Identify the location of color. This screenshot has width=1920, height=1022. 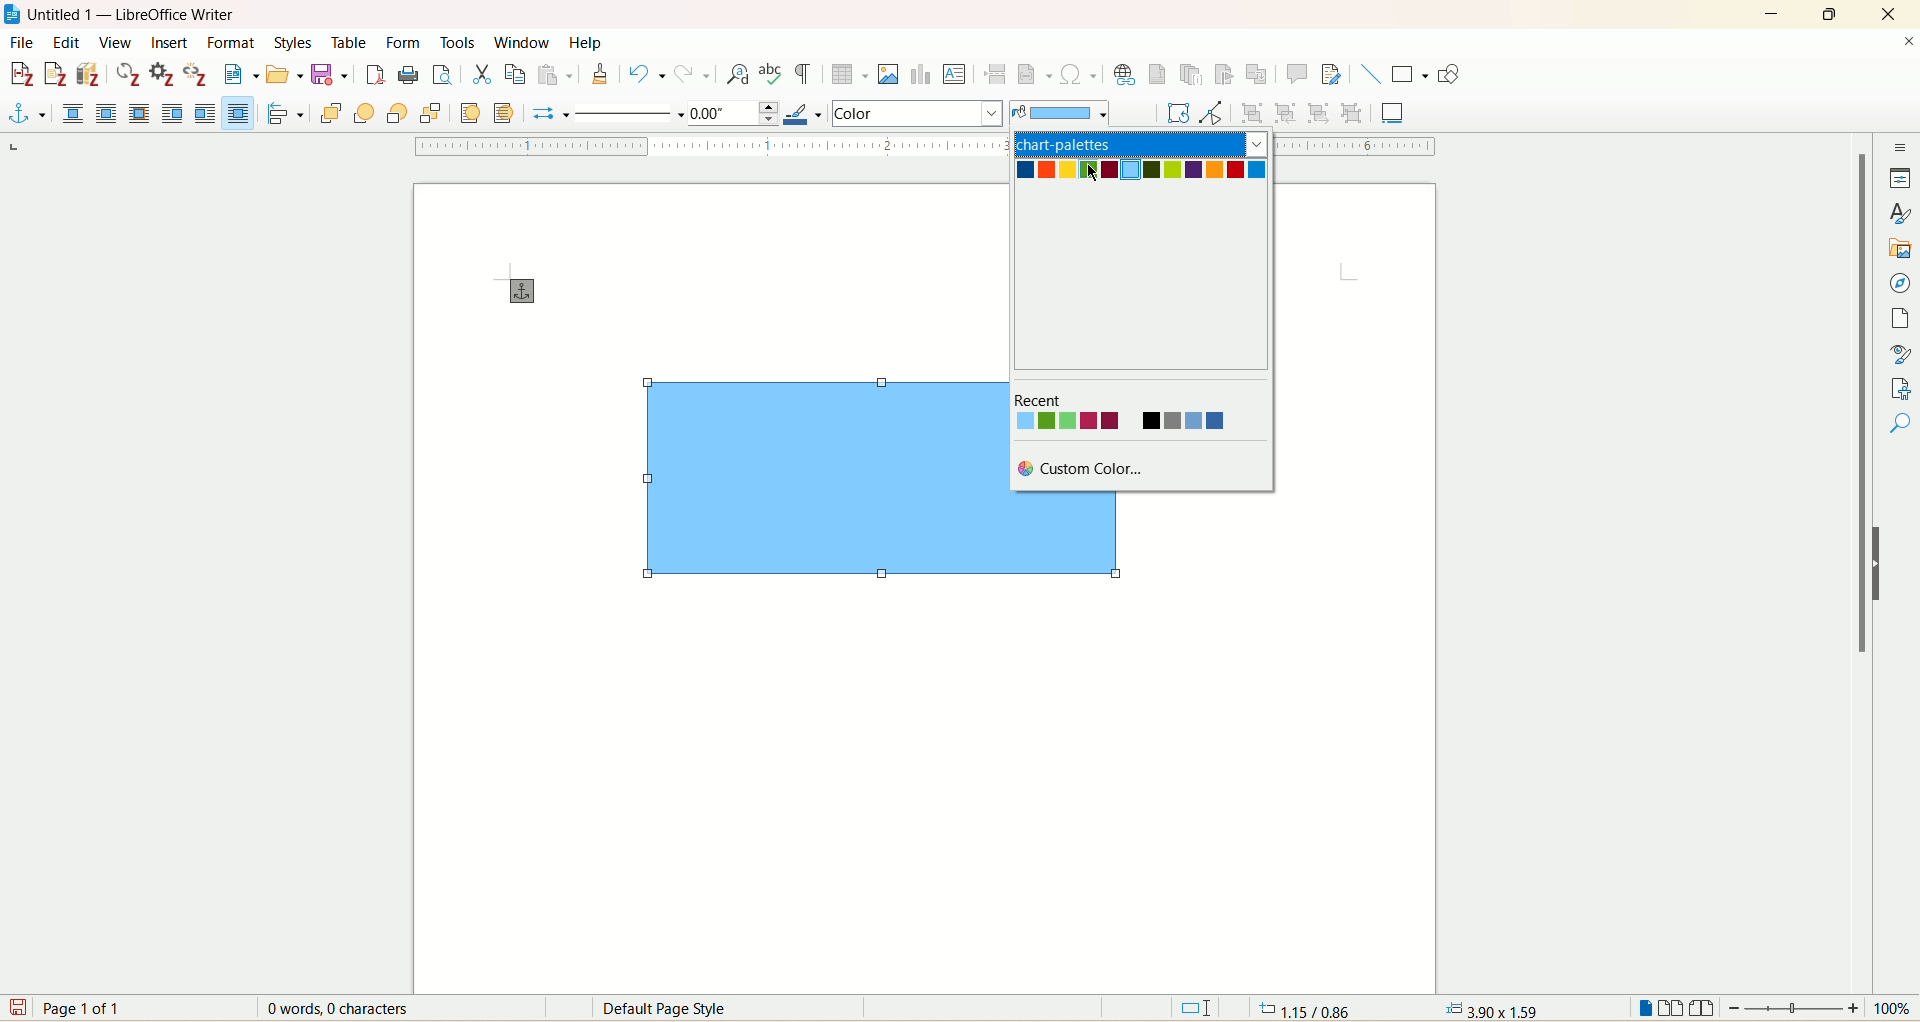
(1058, 114).